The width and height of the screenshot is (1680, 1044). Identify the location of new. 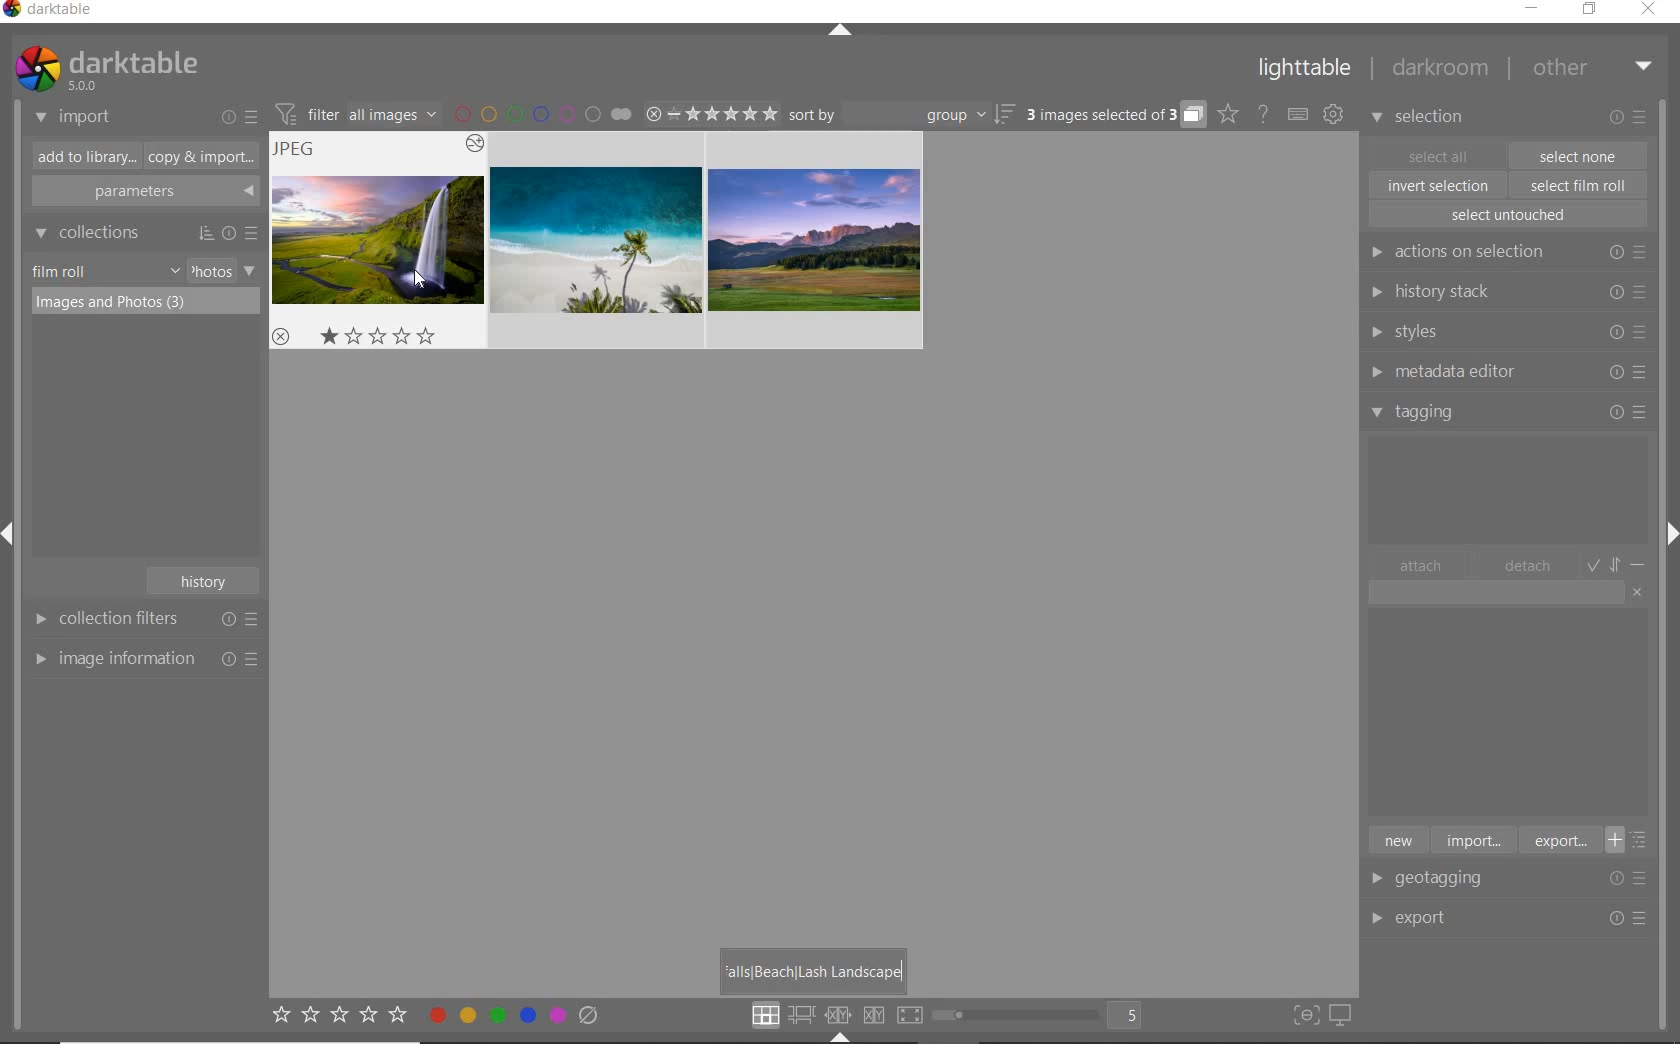
(1397, 839).